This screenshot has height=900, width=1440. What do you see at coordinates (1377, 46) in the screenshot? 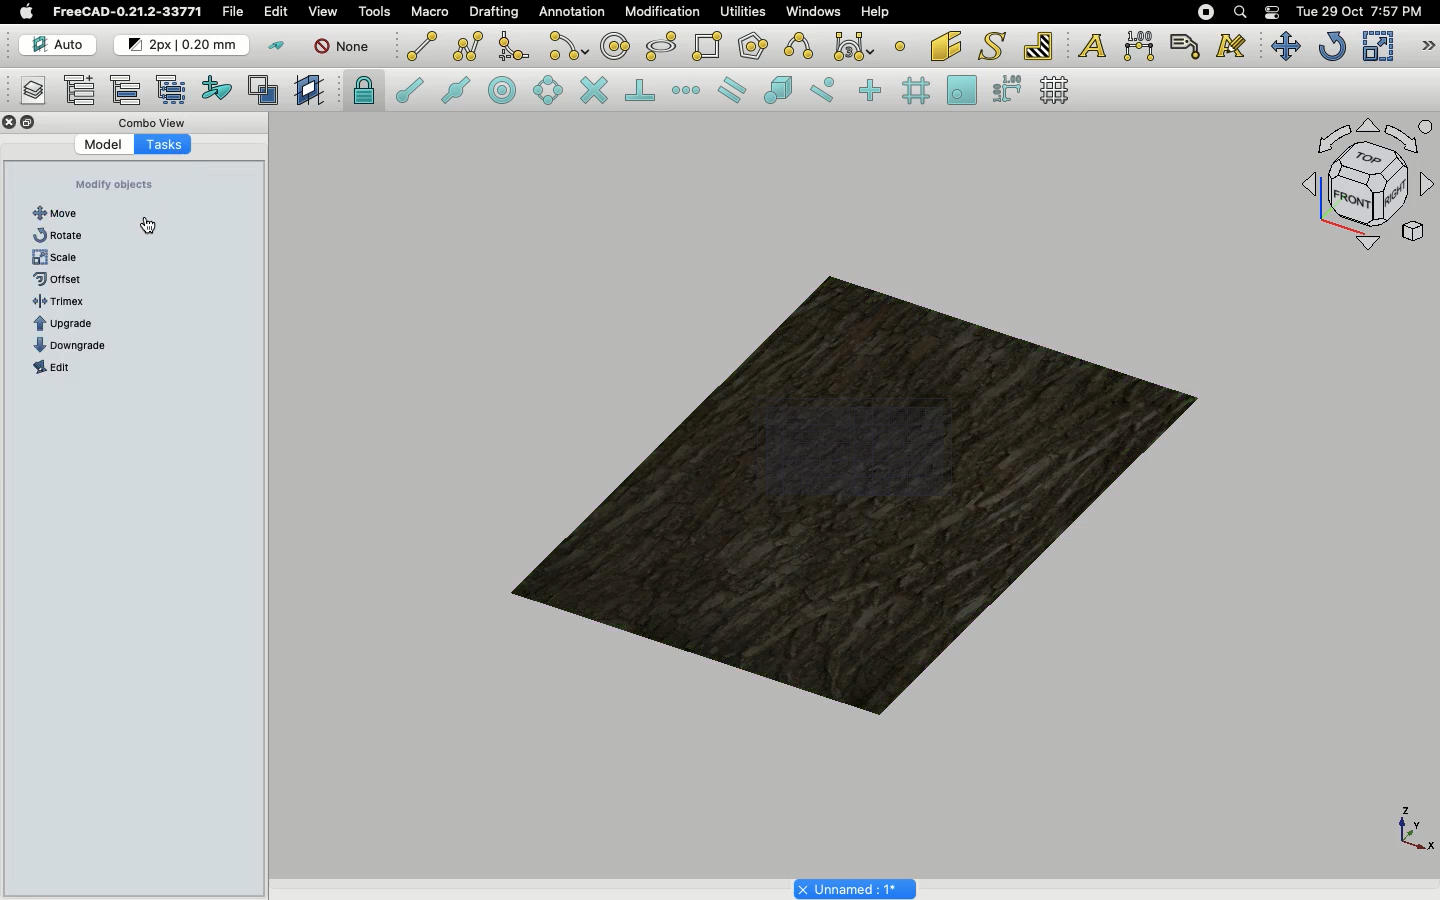
I see `Scale` at bounding box center [1377, 46].